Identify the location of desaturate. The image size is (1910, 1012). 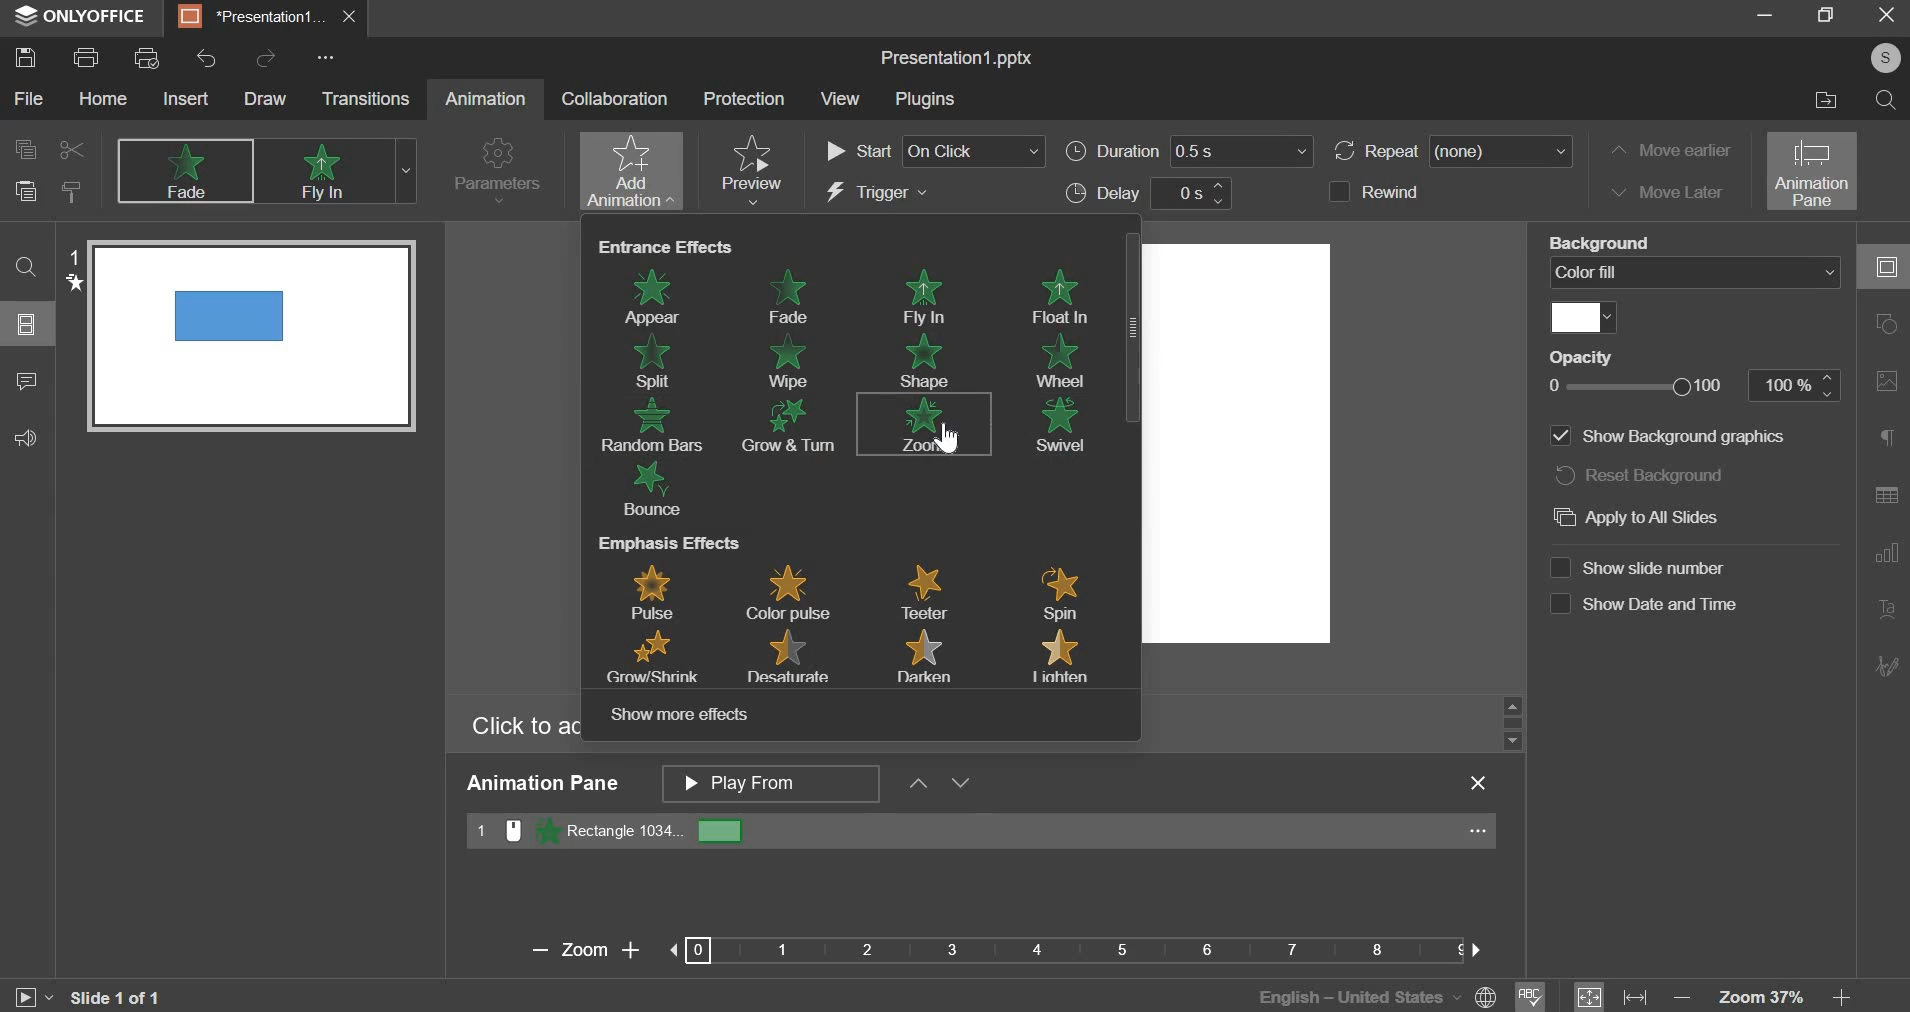
(791, 655).